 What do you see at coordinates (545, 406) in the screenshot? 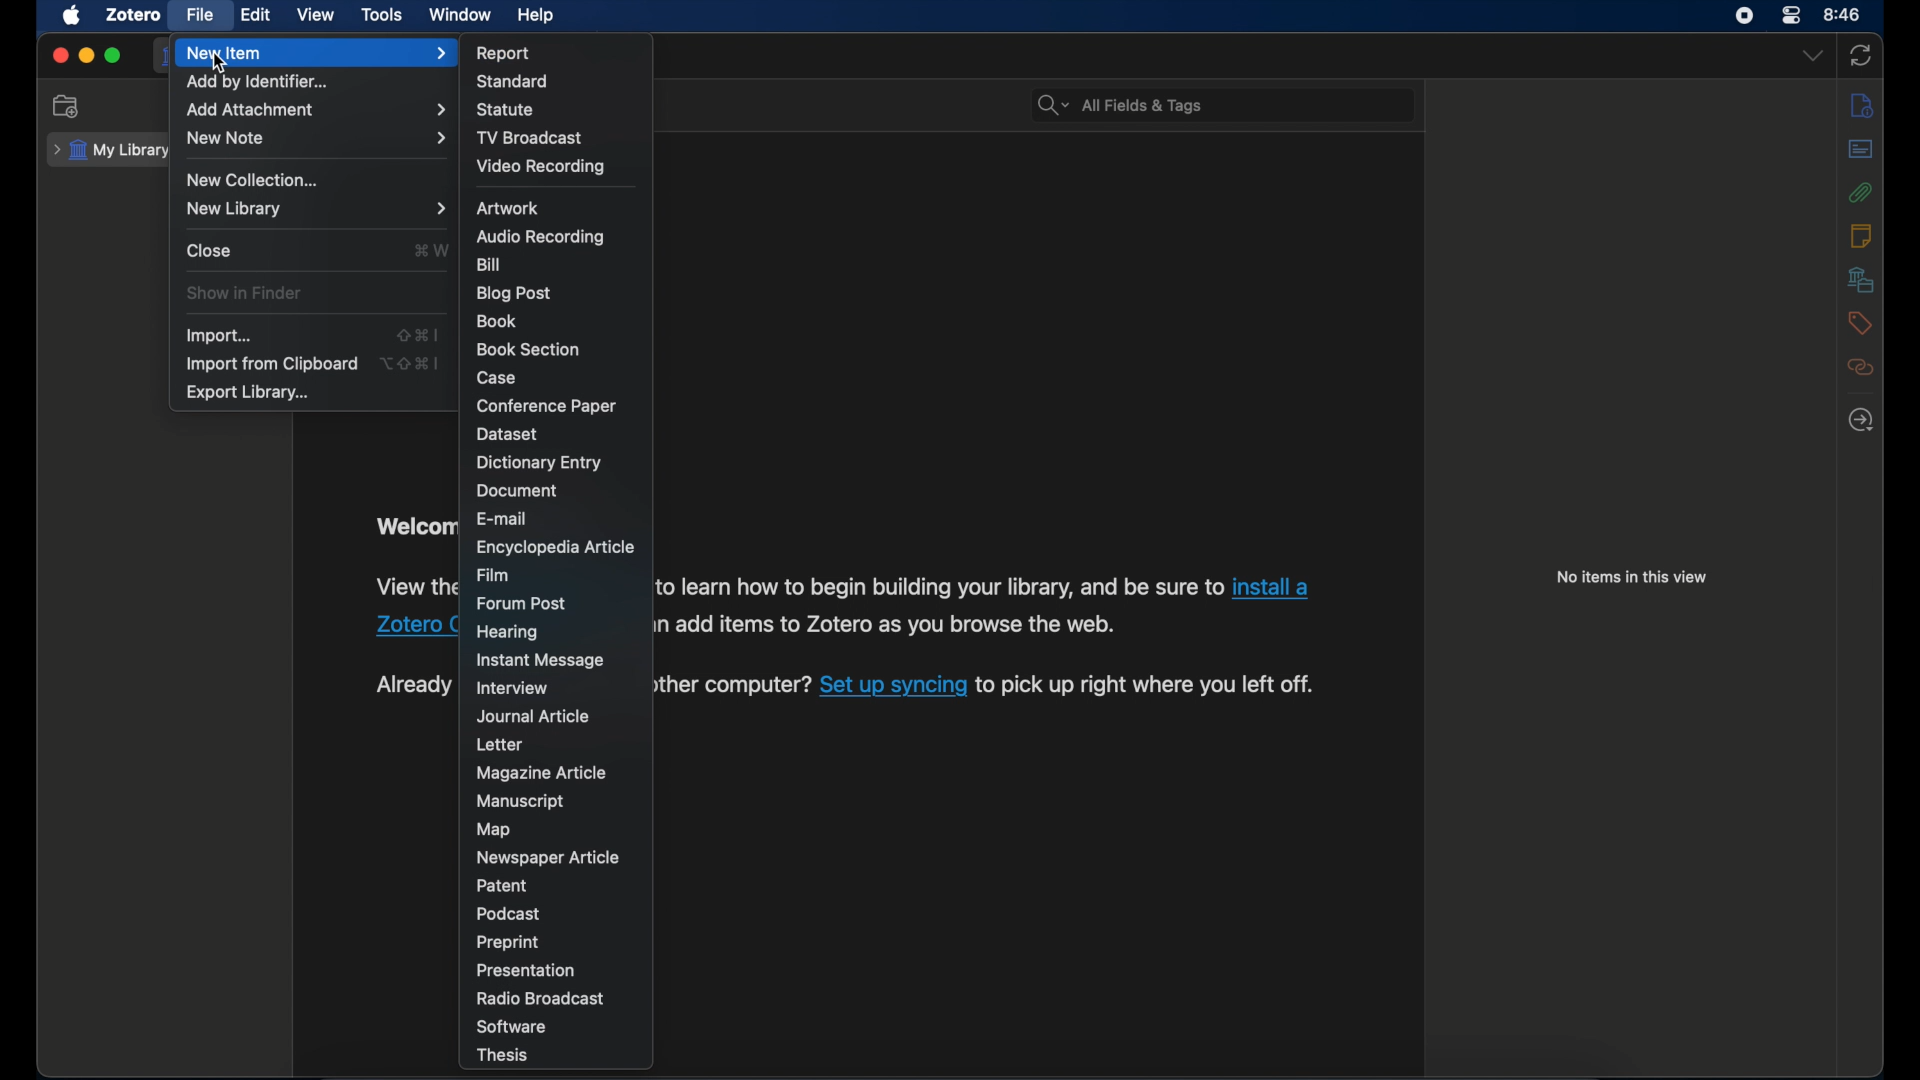
I see `conference paper` at bounding box center [545, 406].